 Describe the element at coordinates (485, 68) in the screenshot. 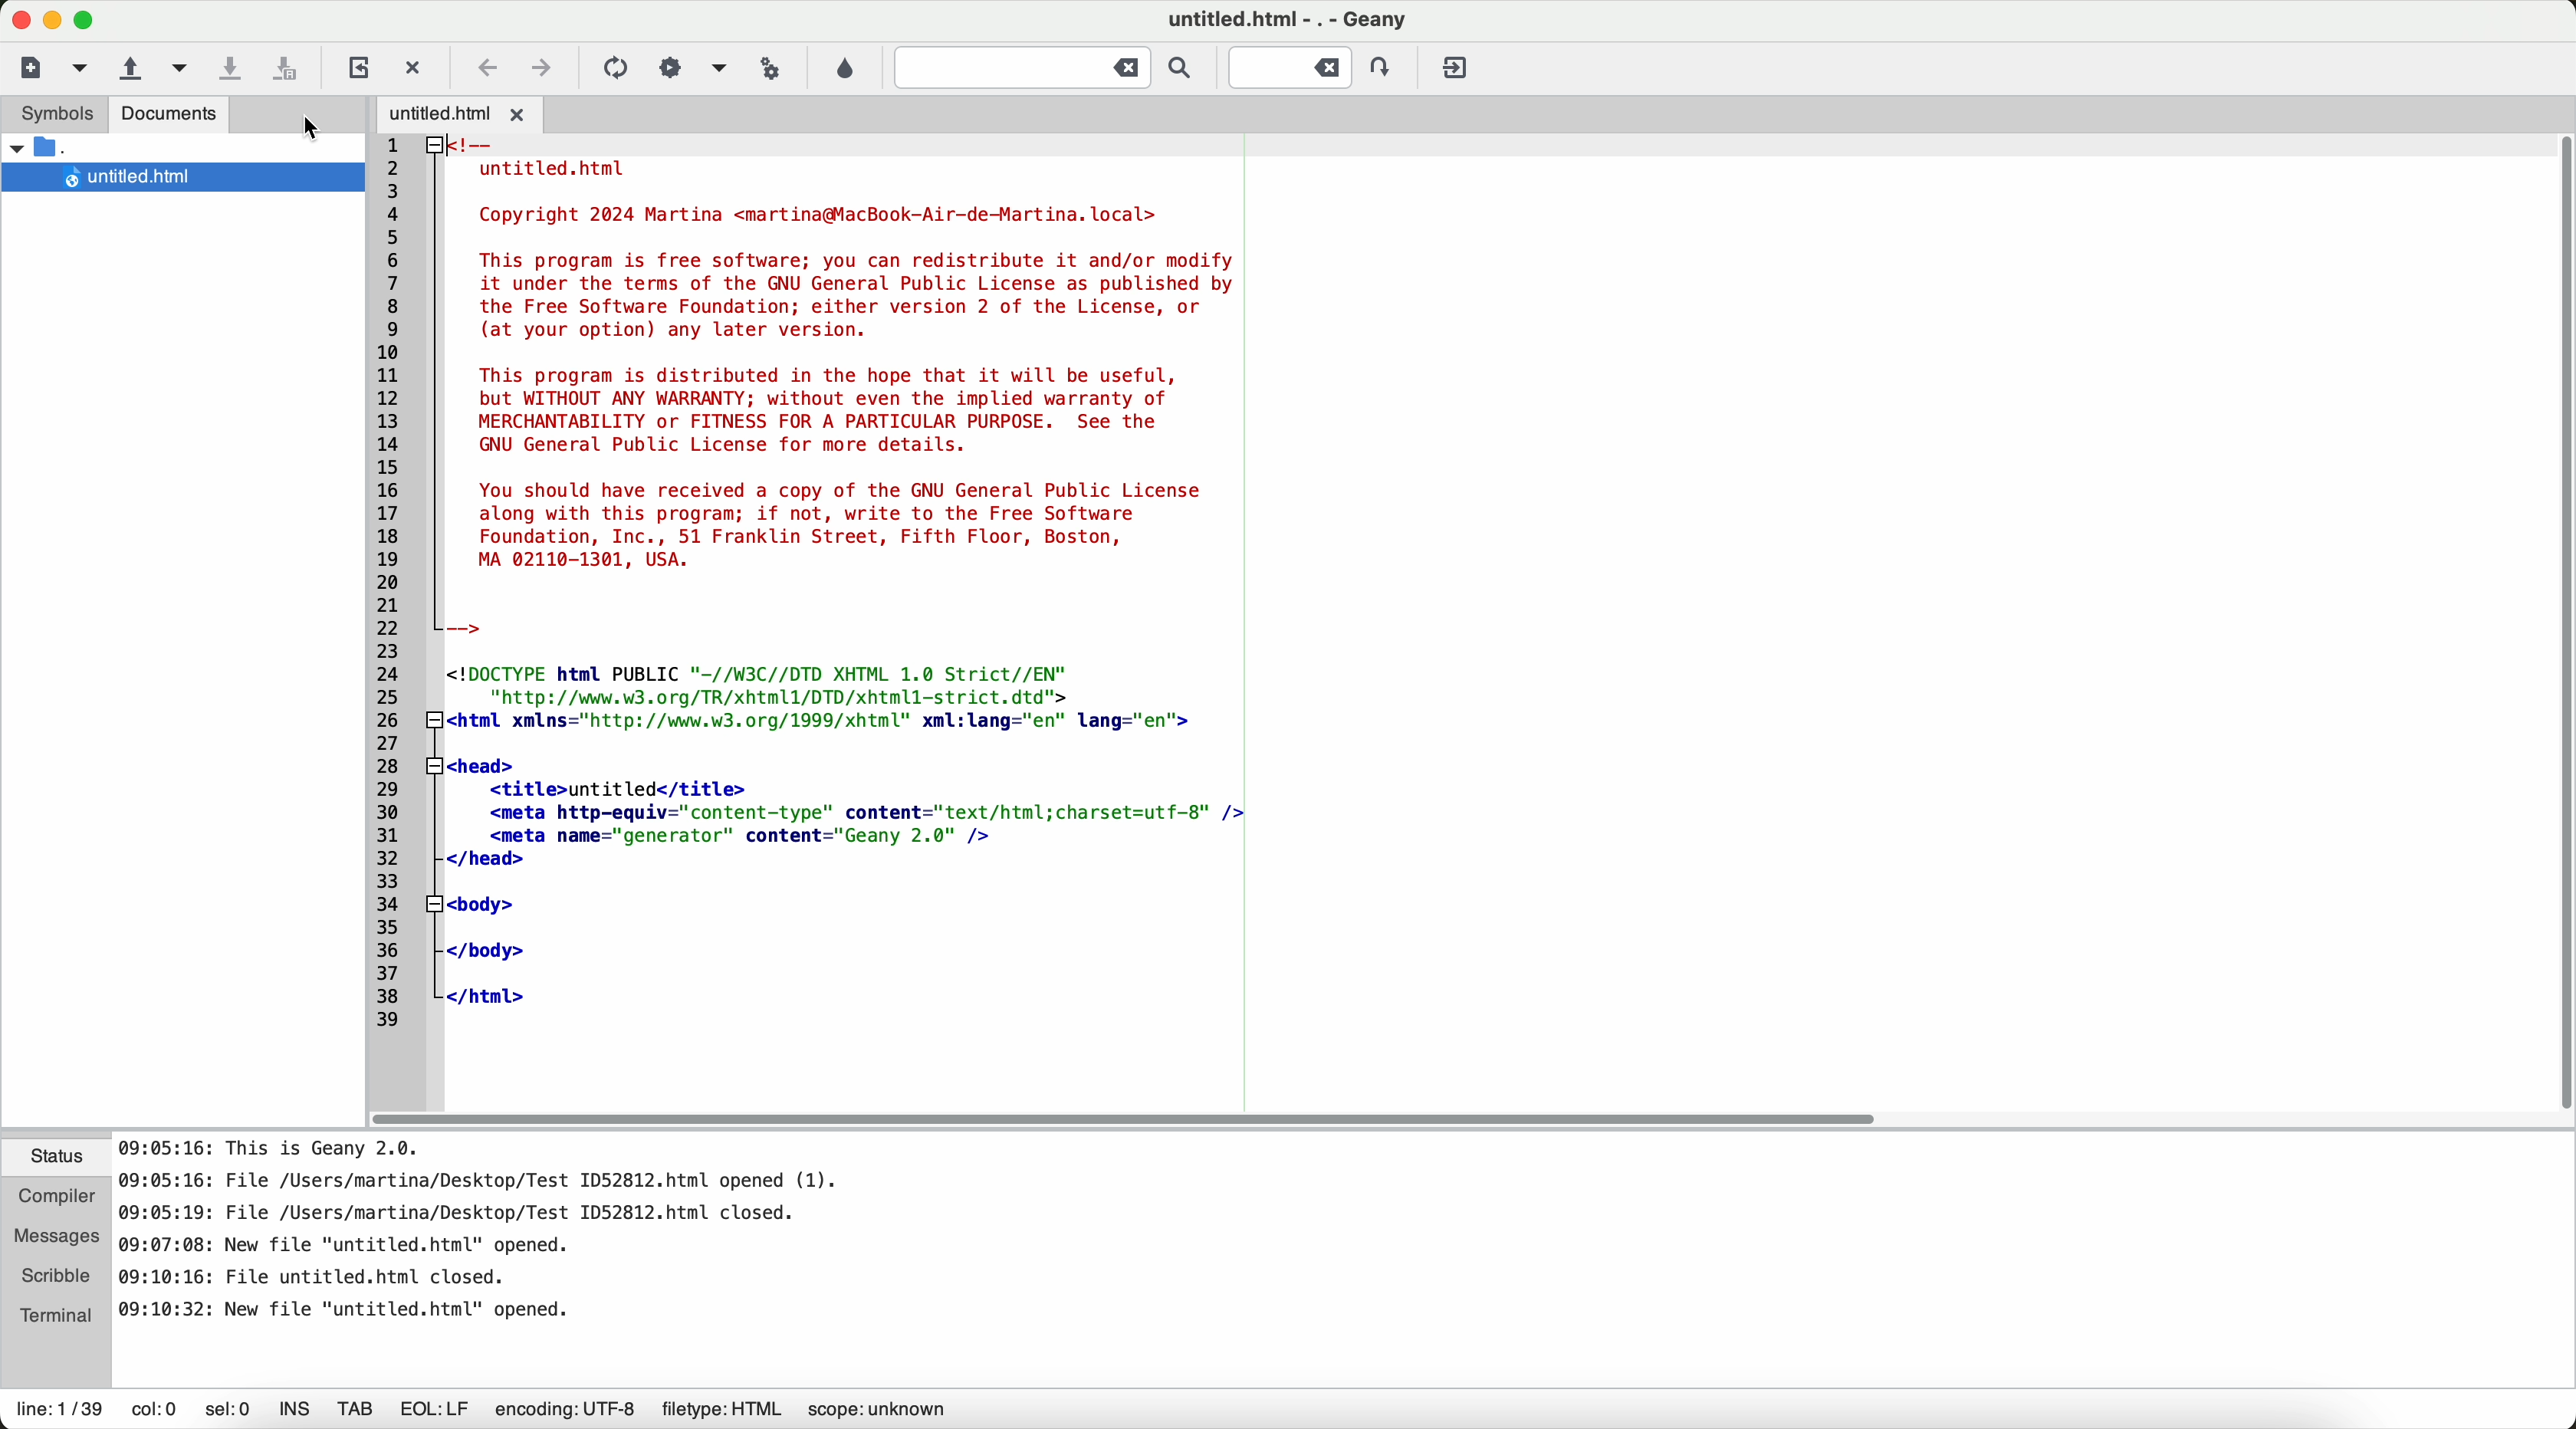

I see `navigate back` at that location.